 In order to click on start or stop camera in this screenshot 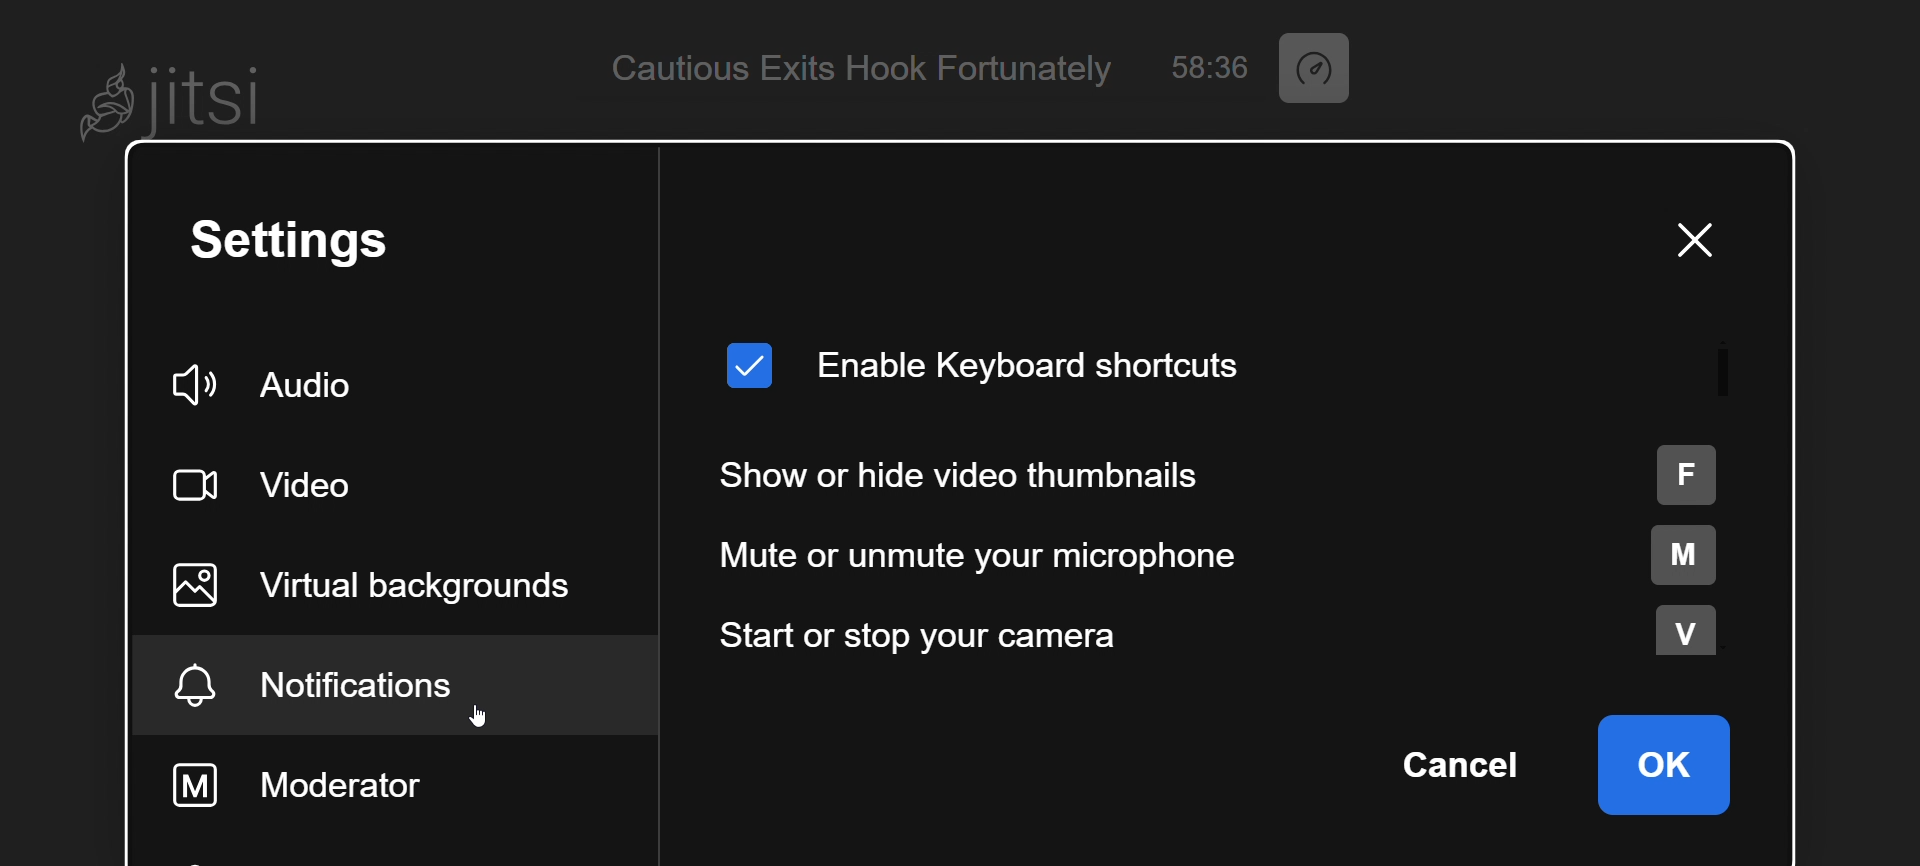, I will do `click(1213, 631)`.